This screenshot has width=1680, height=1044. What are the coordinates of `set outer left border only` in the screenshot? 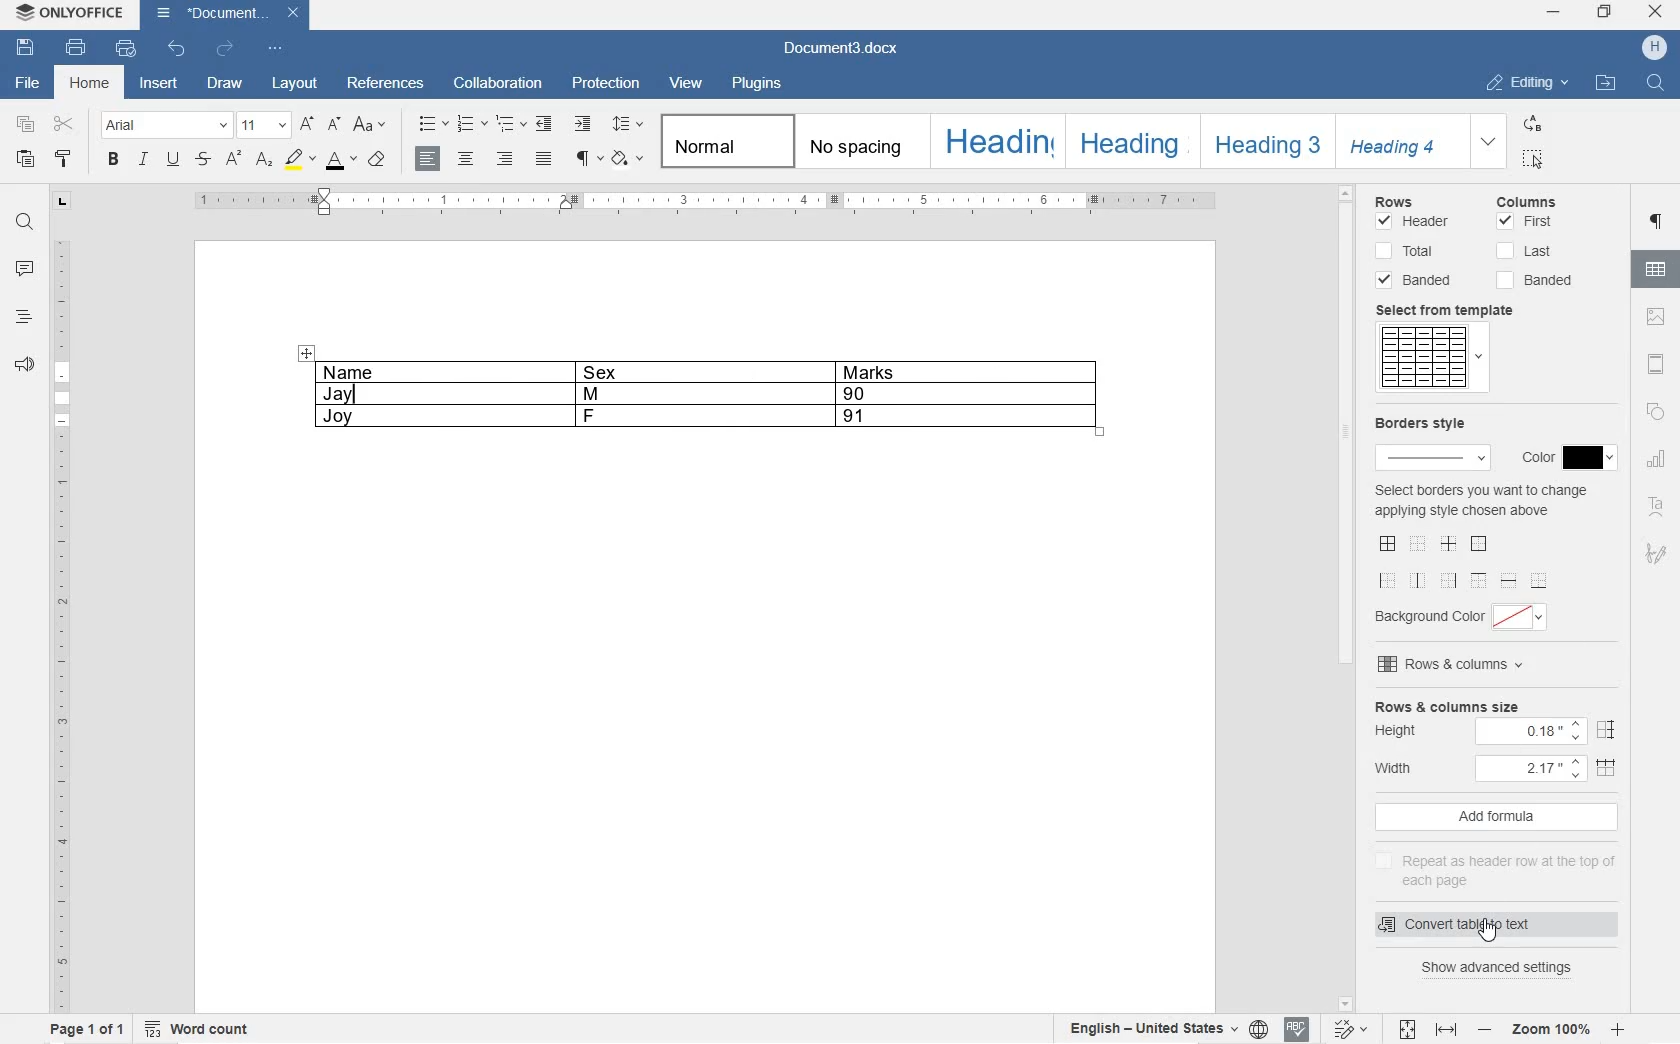 It's located at (1389, 579).